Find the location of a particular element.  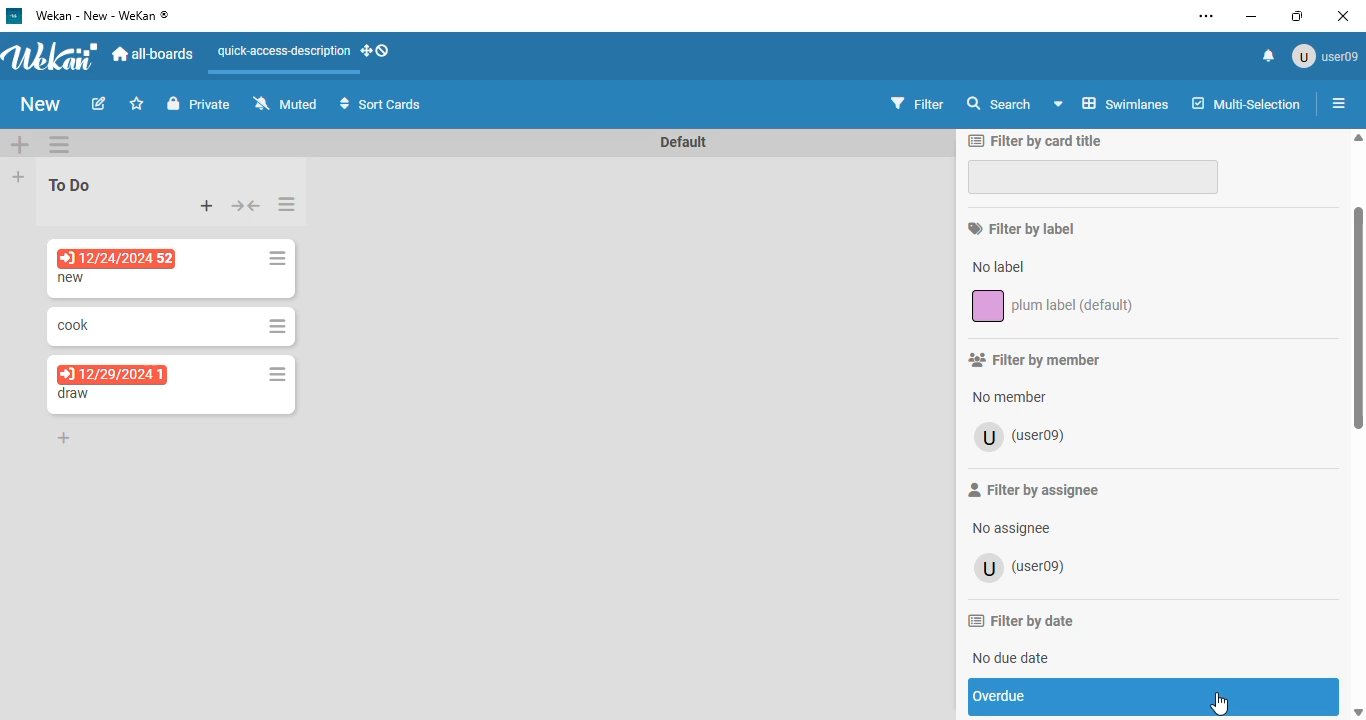

overdue is located at coordinates (1153, 697).